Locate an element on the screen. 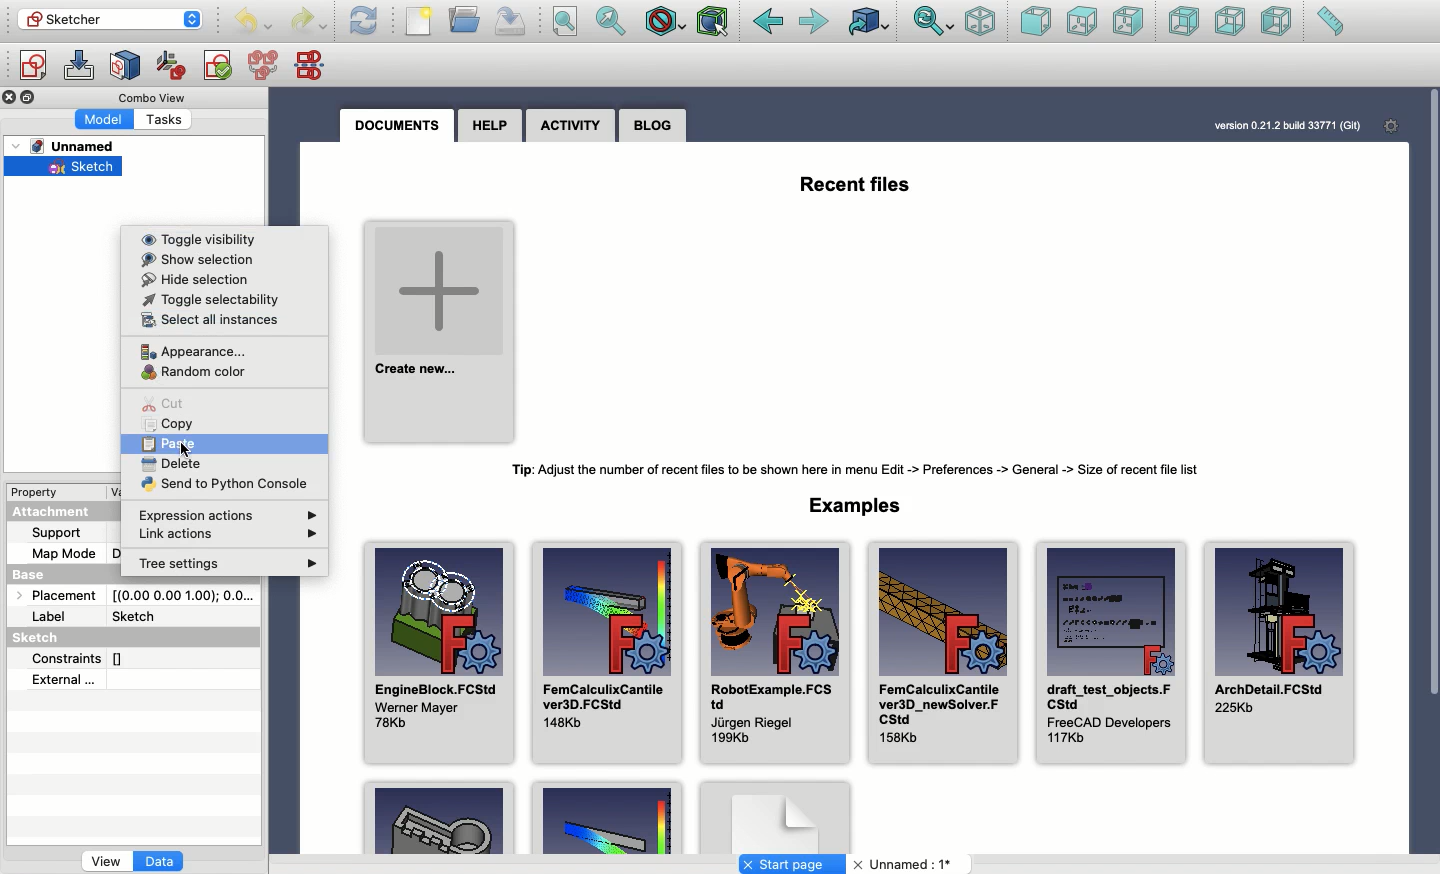  Sketch is located at coordinates (43, 639).